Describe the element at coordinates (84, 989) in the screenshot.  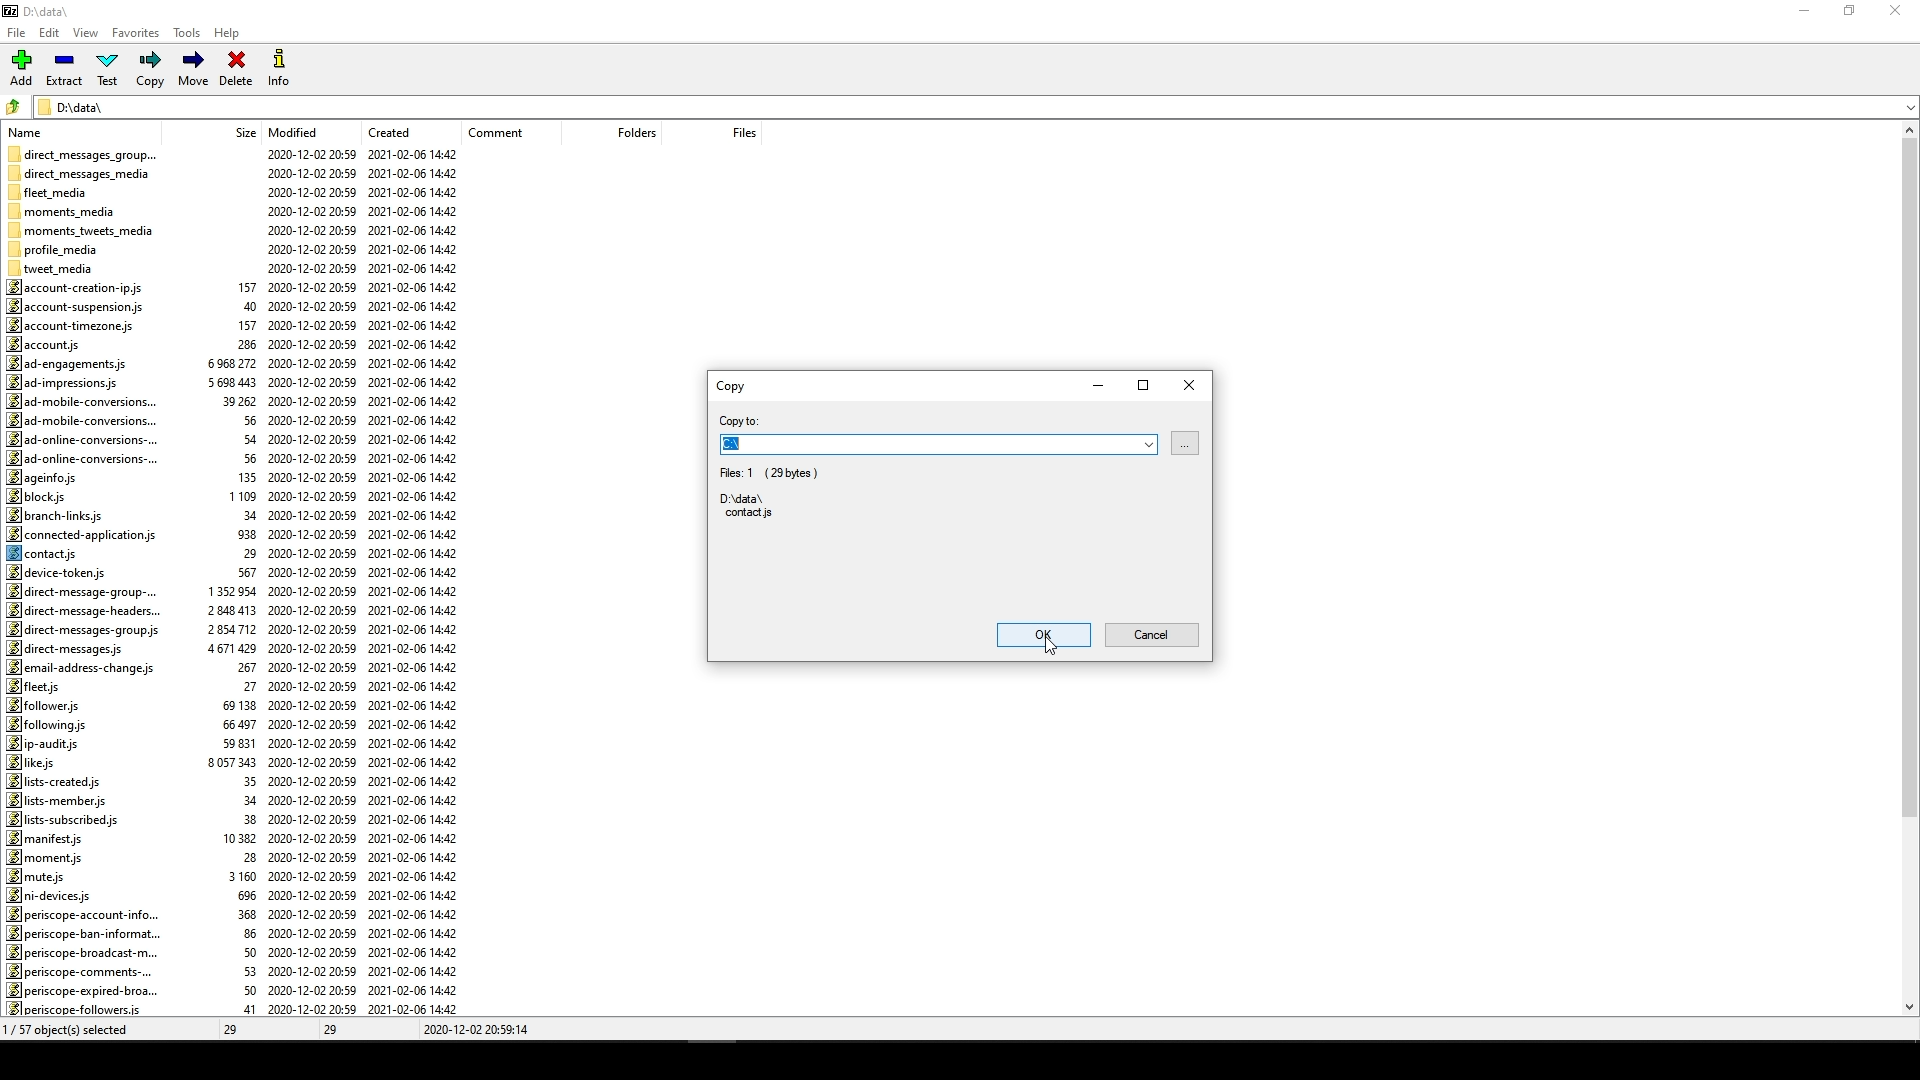
I see `periscope-expired-broa` at that location.